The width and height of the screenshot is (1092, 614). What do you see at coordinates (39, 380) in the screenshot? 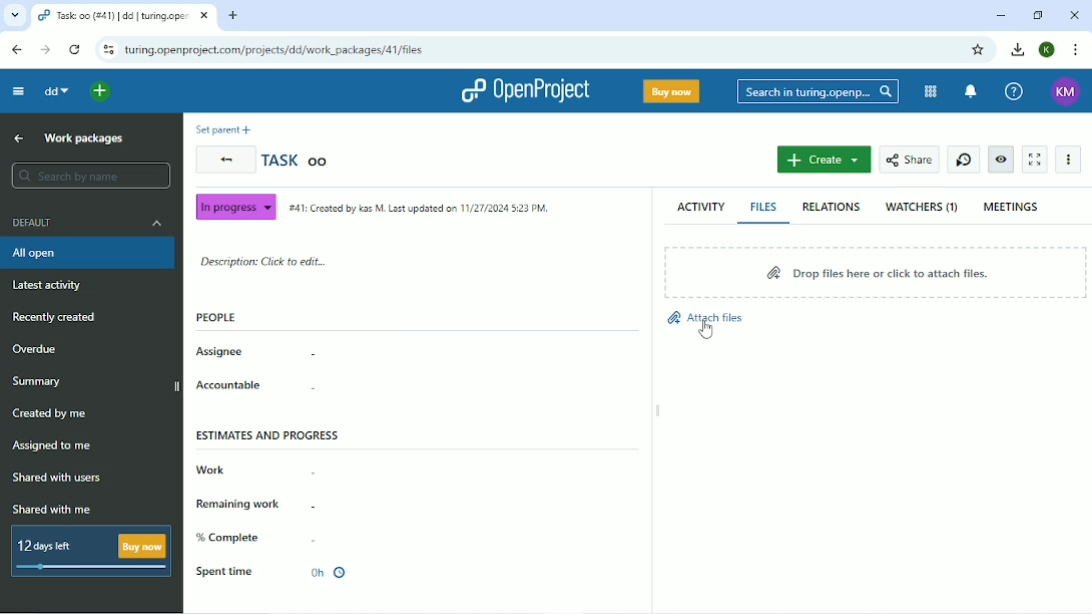
I see `Summary` at bounding box center [39, 380].